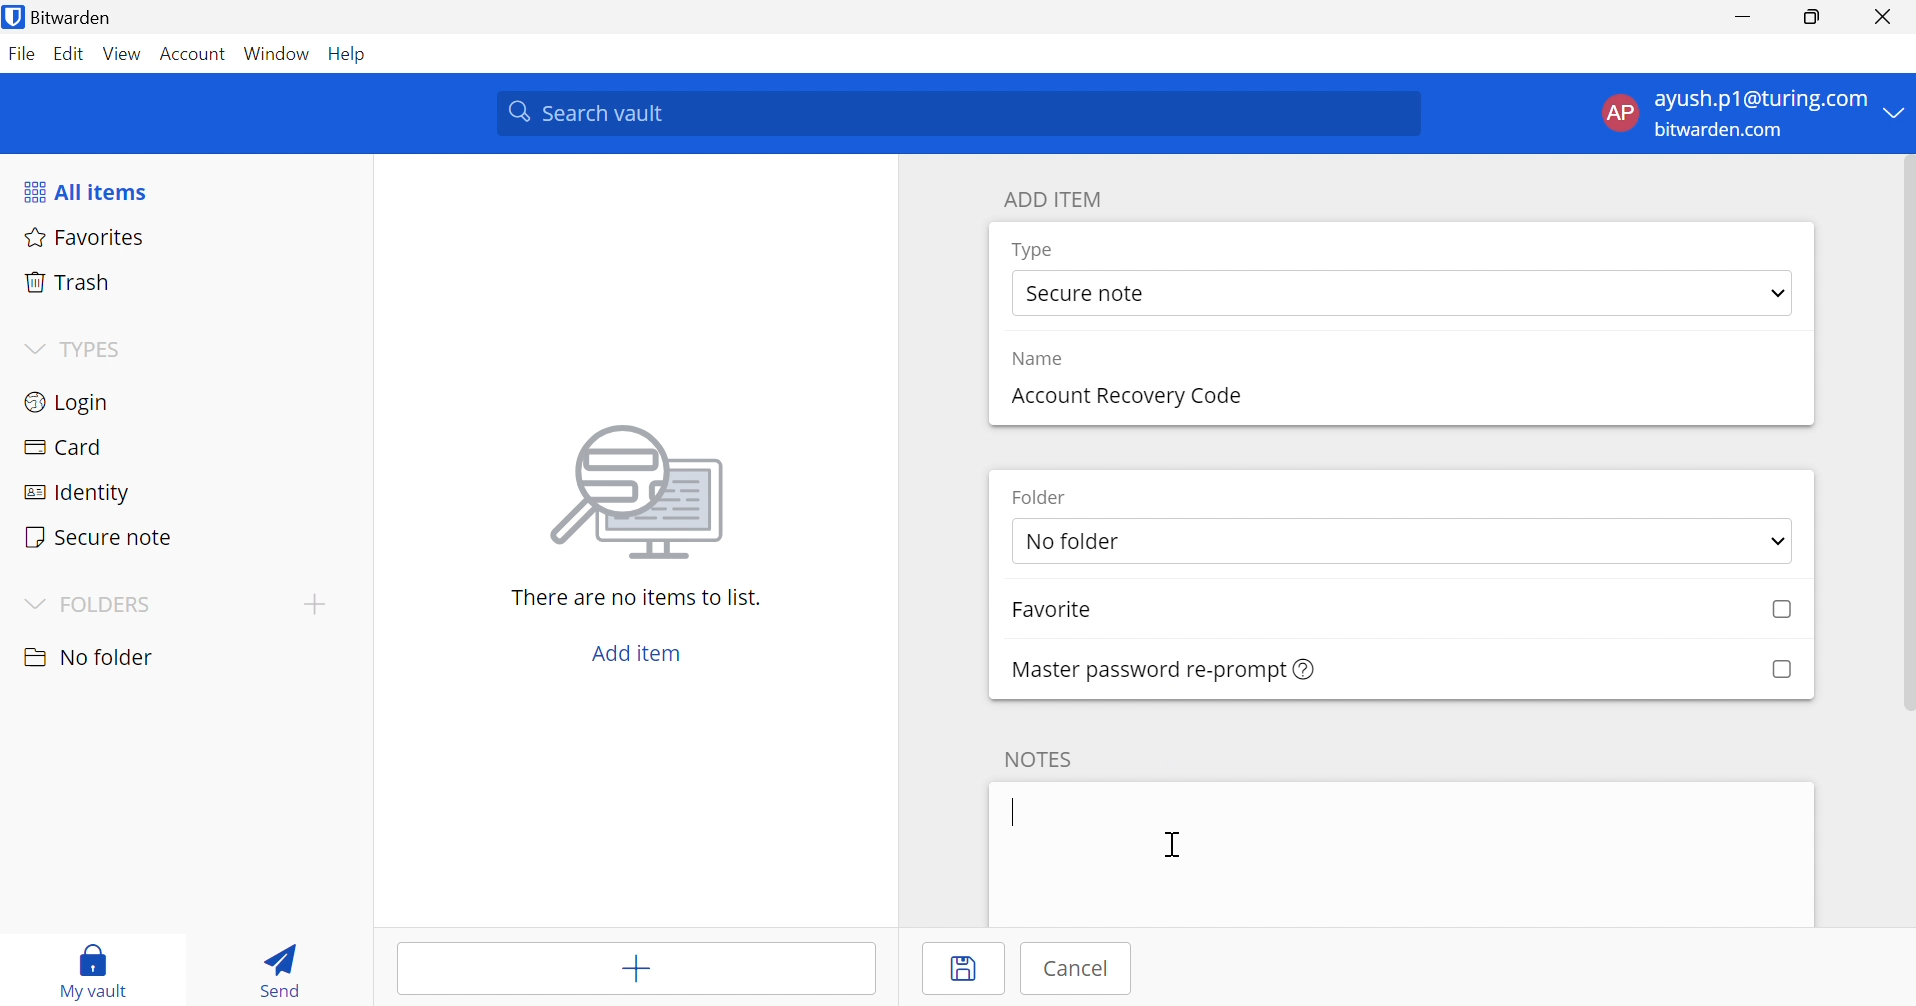 This screenshot has width=1916, height=1006. What do you see at coordinates (1617, 112) in the screenshot?
I see `AP` at bounding box center [1617, 112].